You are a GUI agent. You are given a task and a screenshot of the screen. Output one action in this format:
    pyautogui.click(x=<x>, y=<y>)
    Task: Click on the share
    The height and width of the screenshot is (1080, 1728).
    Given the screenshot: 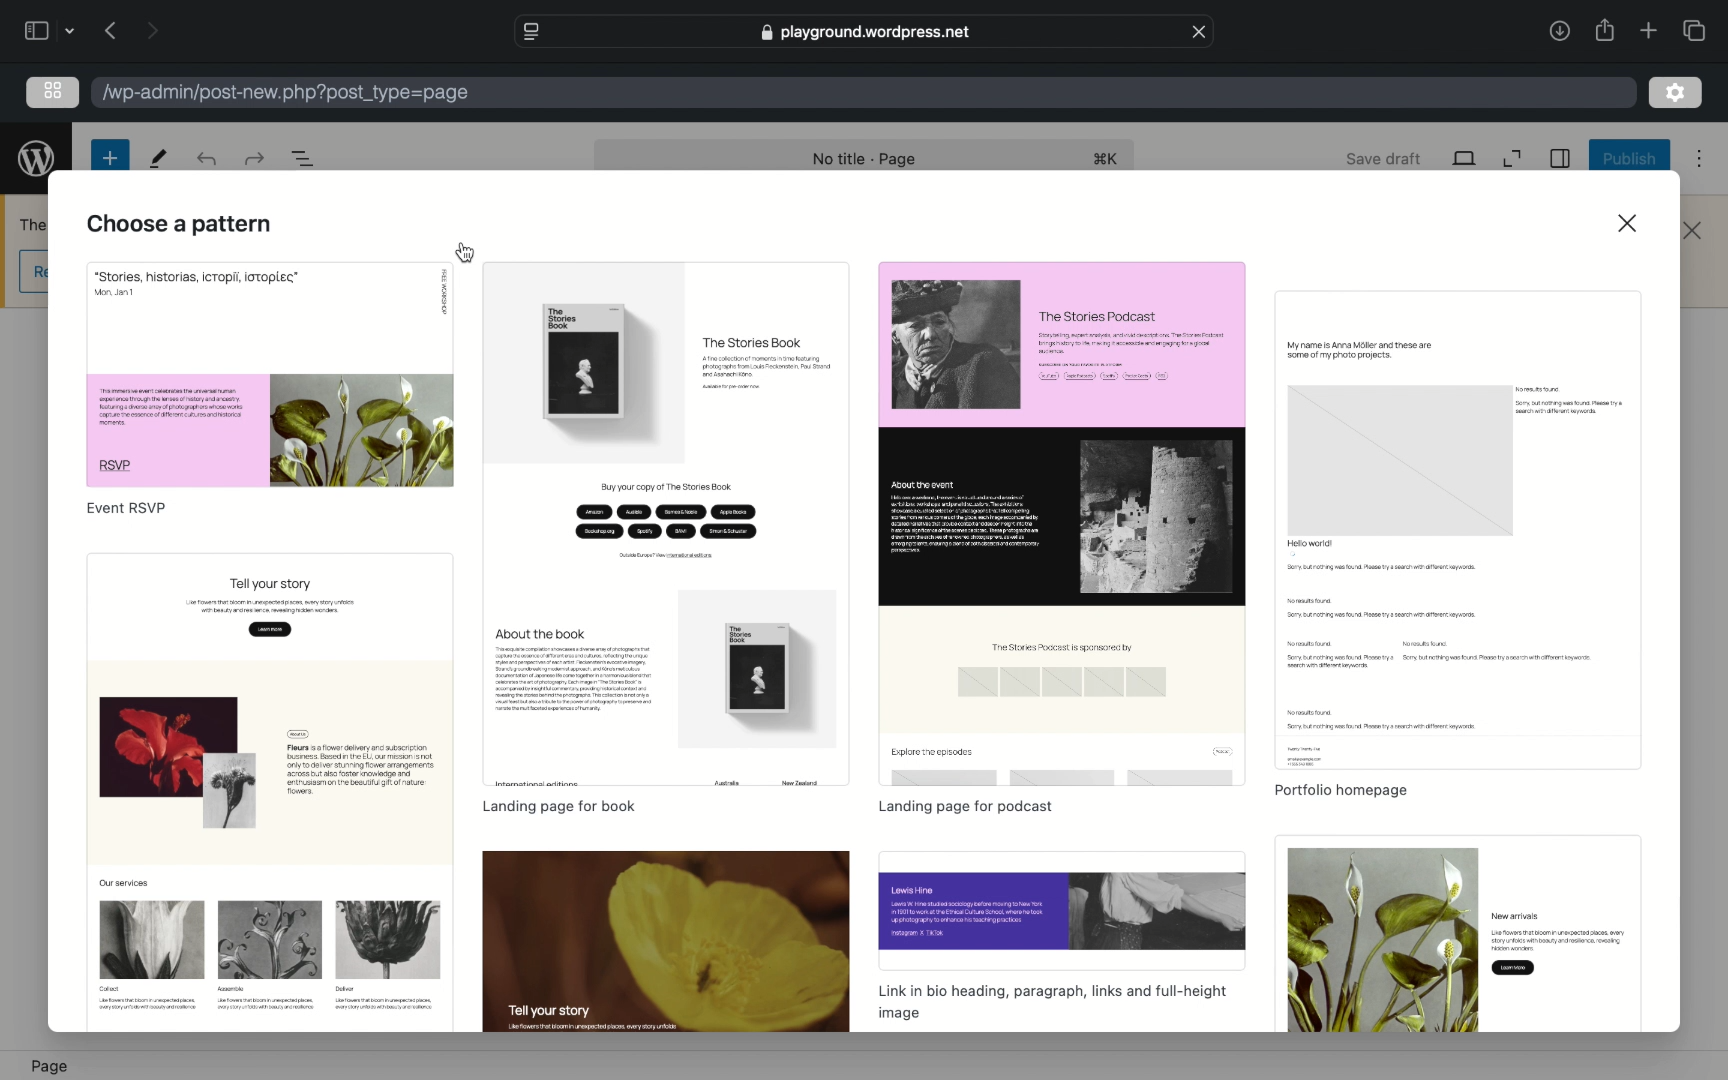 What is the action you would take?
    pyautogui.click(x=1604, y=30)
    